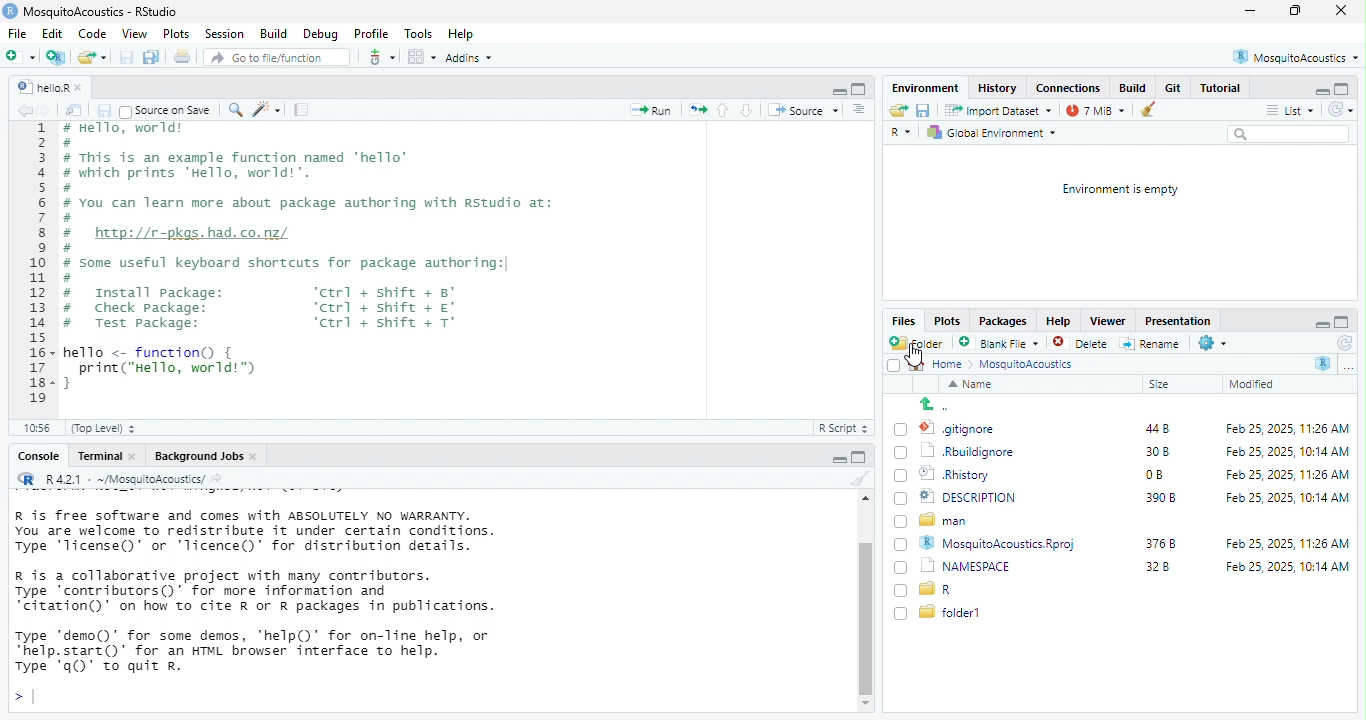 The width and height of the screenshot is (1366, 720). I want to click on Git, so click(1172, 88).